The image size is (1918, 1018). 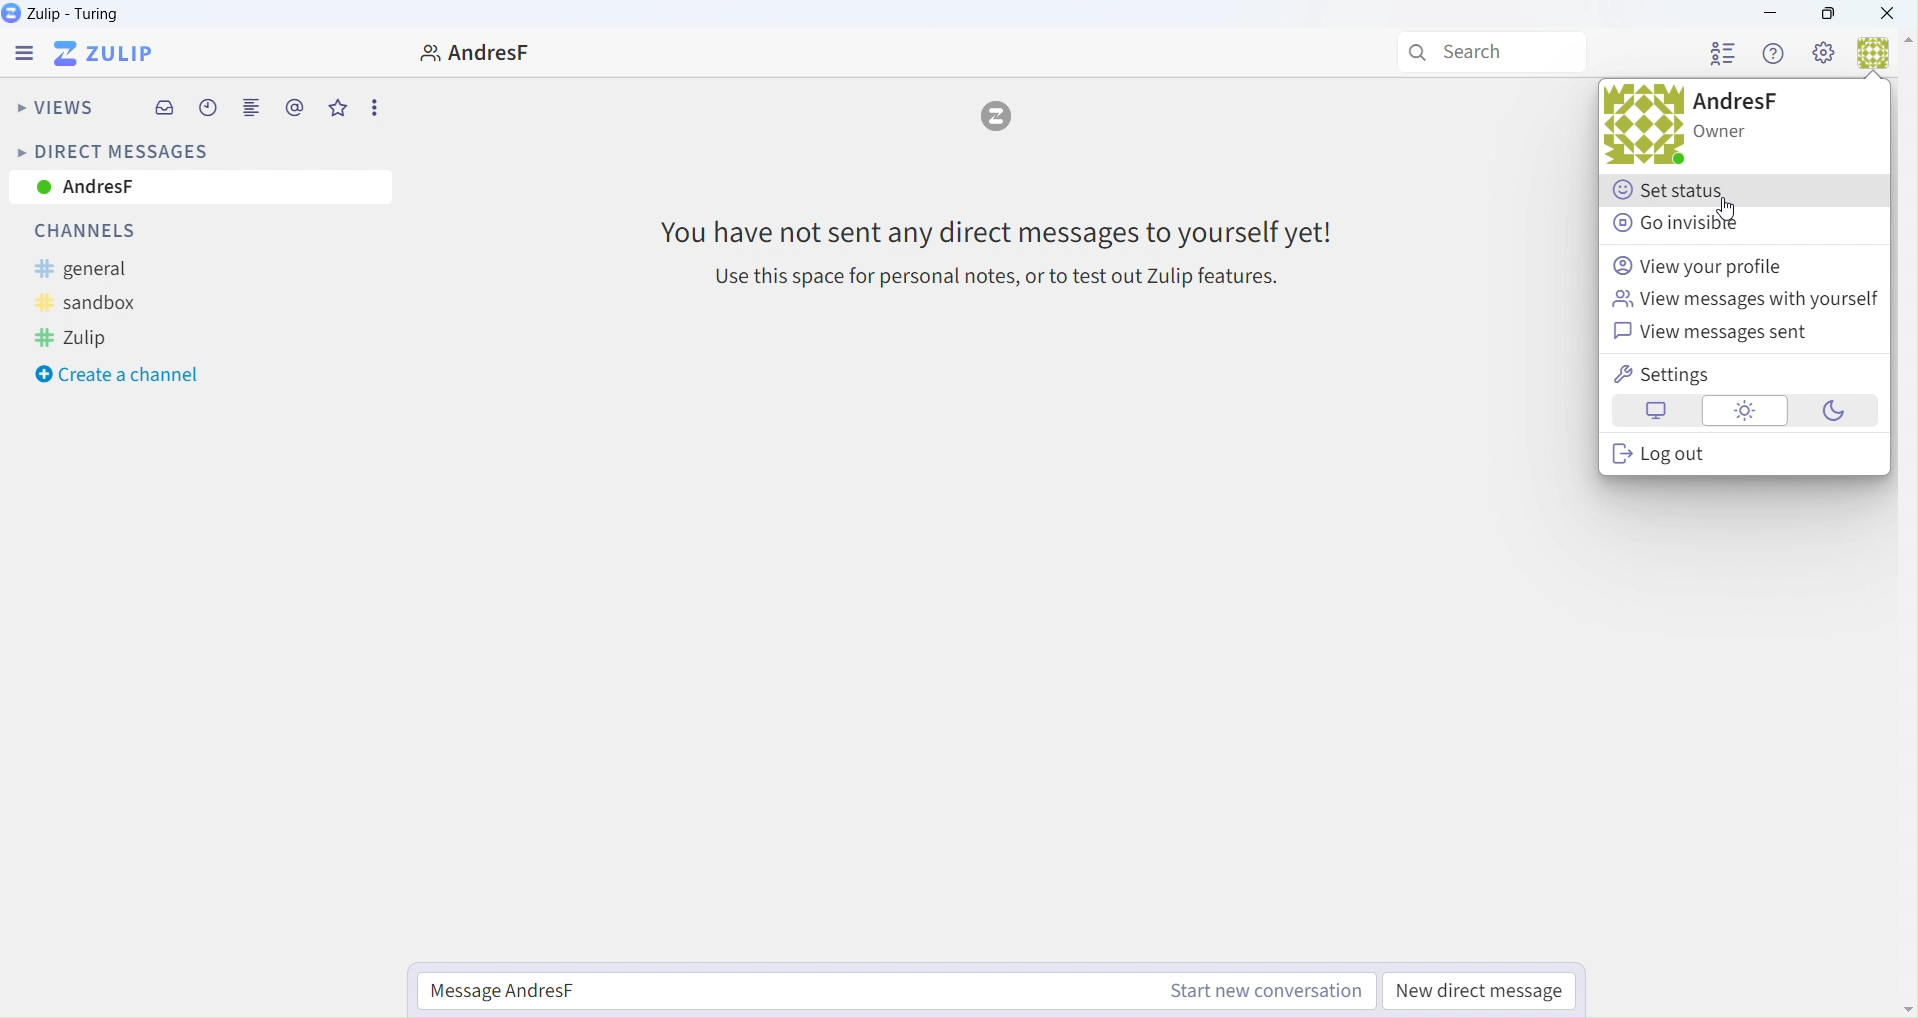 I want to click on minimize, so click(x=1776, y=13).